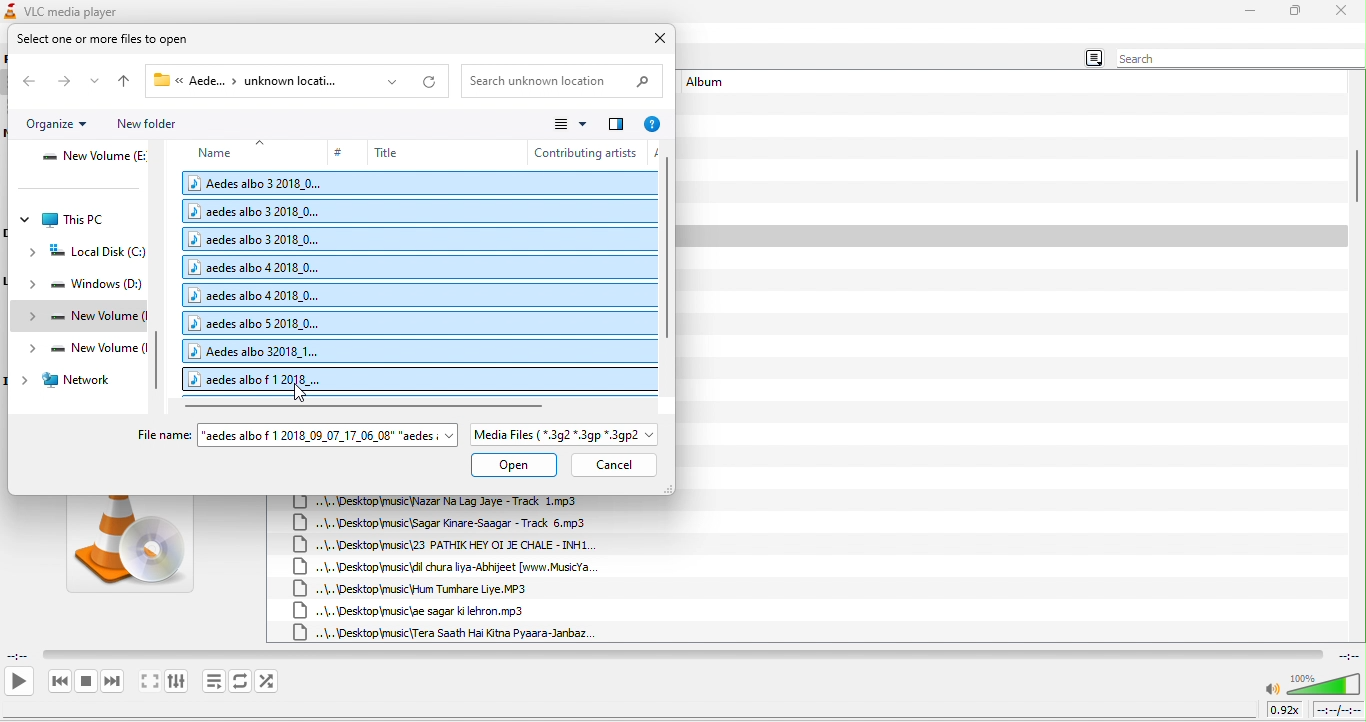  I want to click on new volume (E:, so click(93, 159).